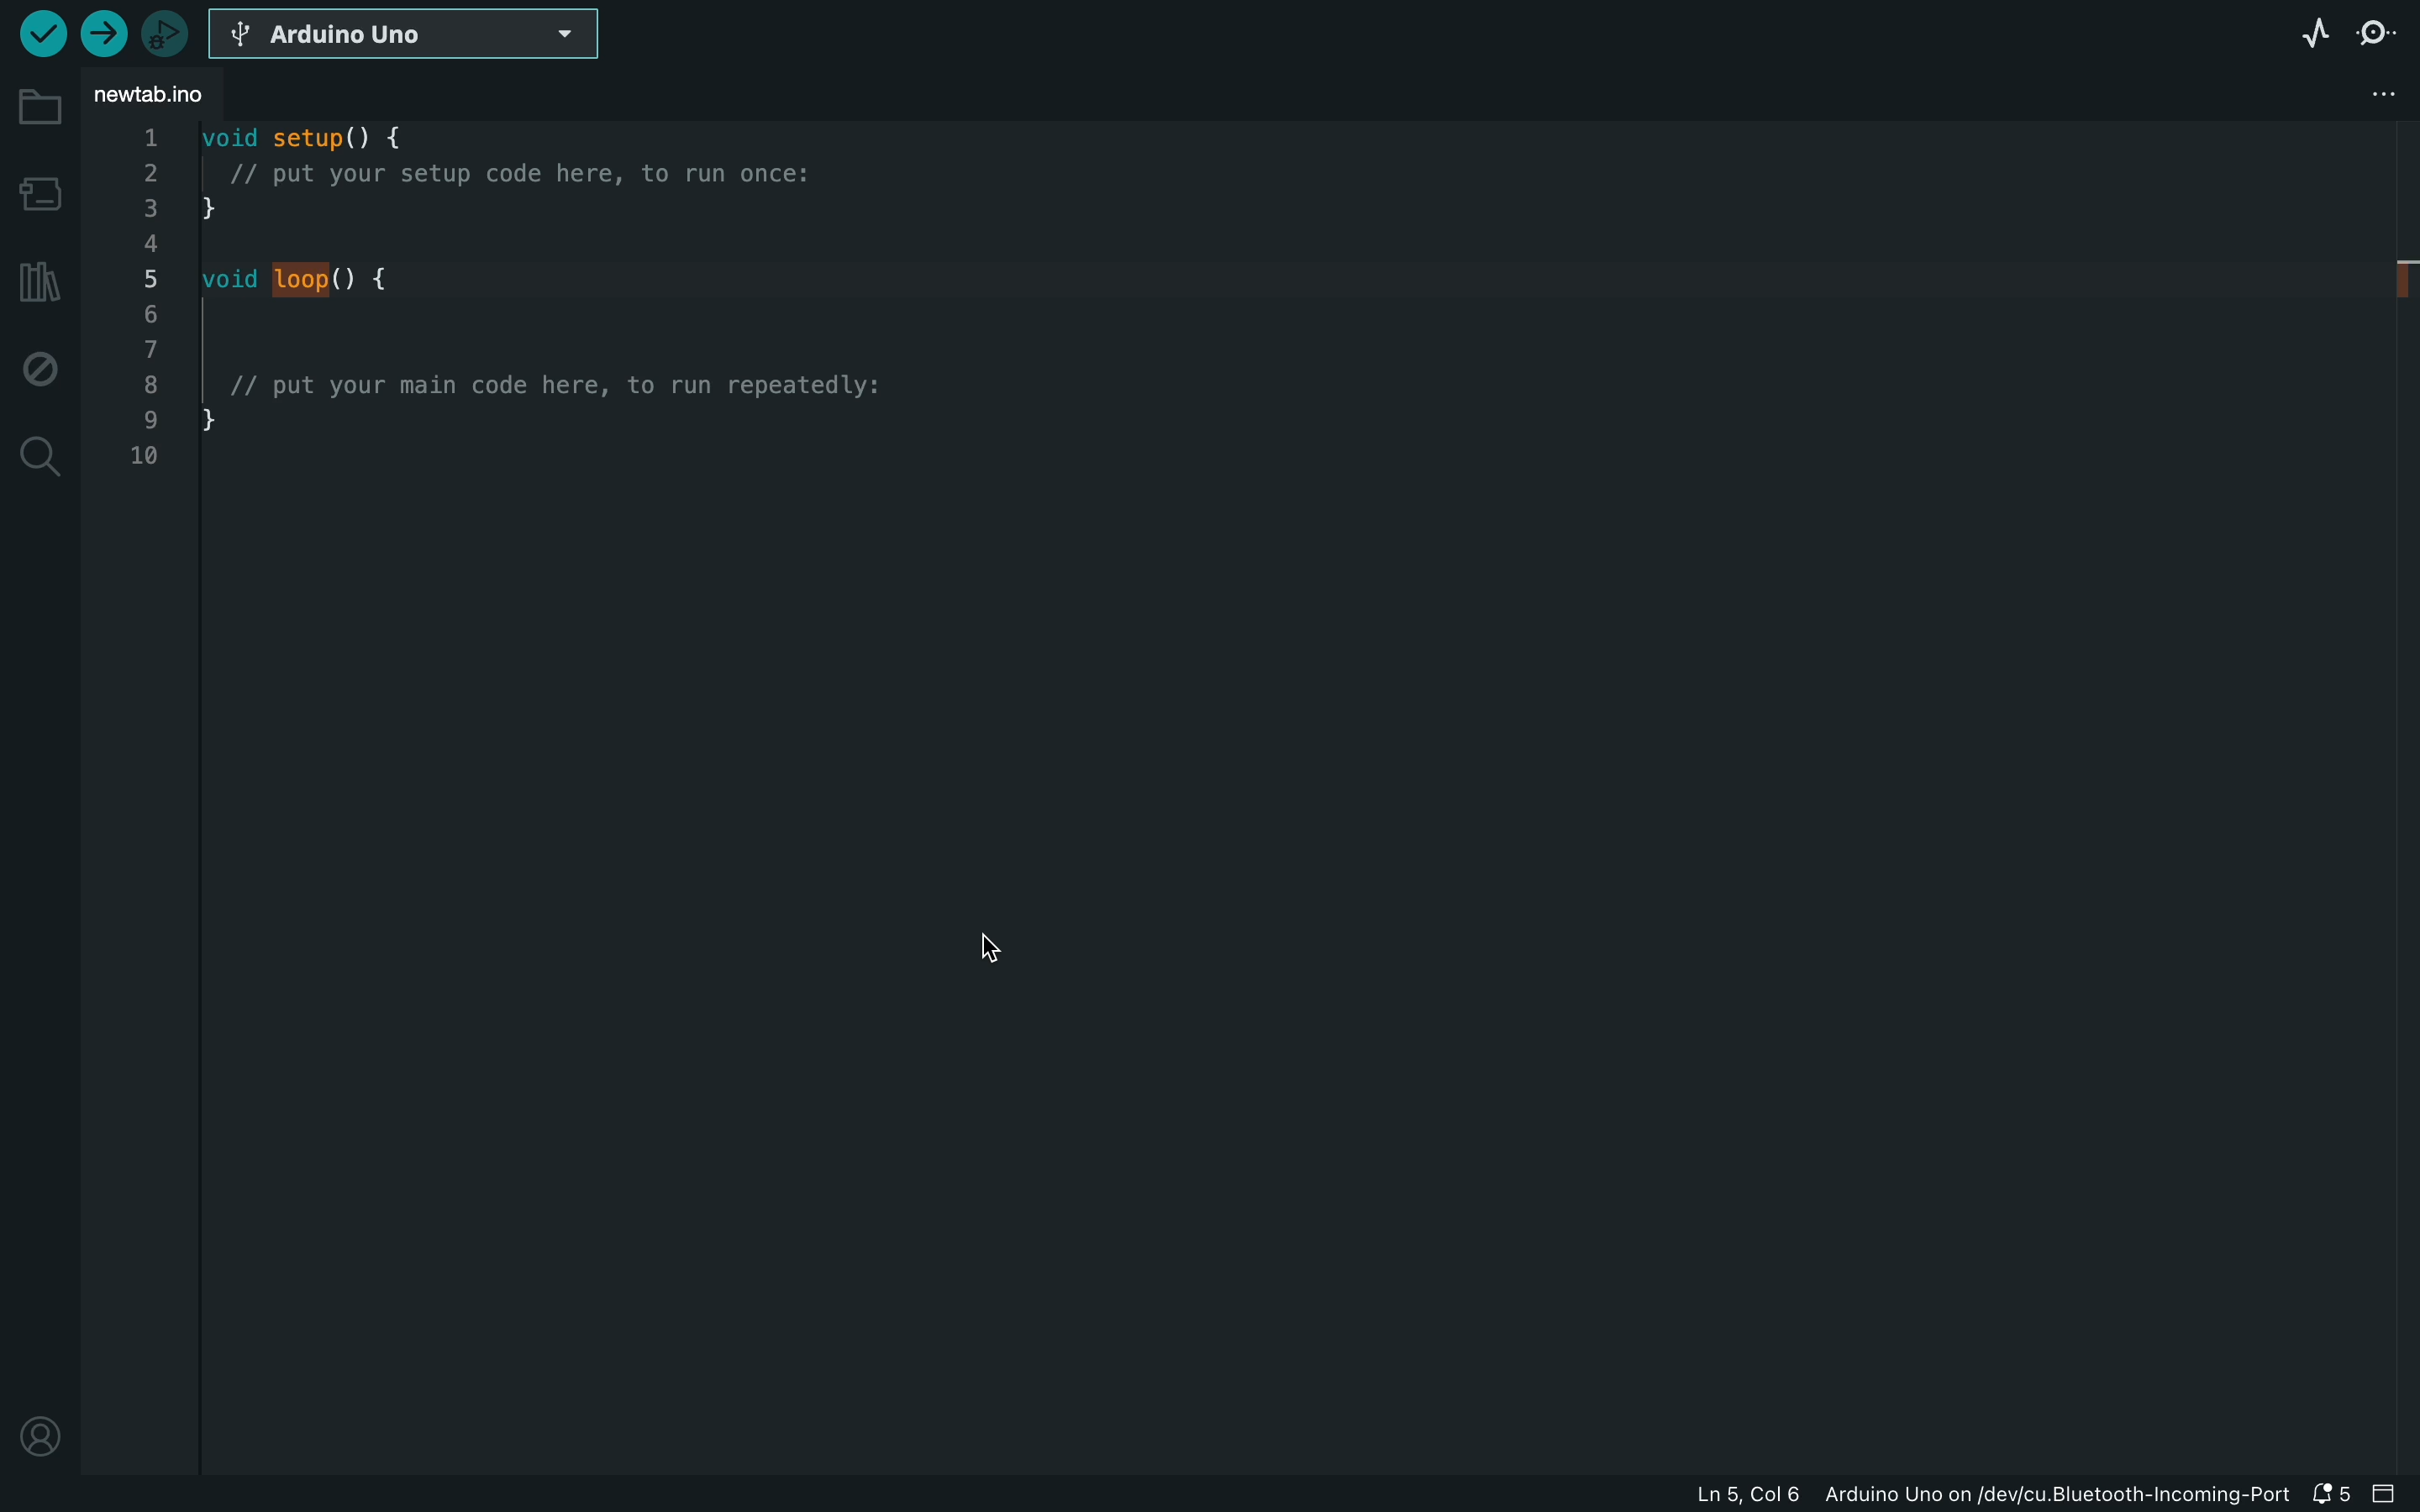 This screenshot has width=2420, height=1512. What do you see at coordinates (38, 185) in the screenshot?
I see `board manager` at bounding box center [38, 185].